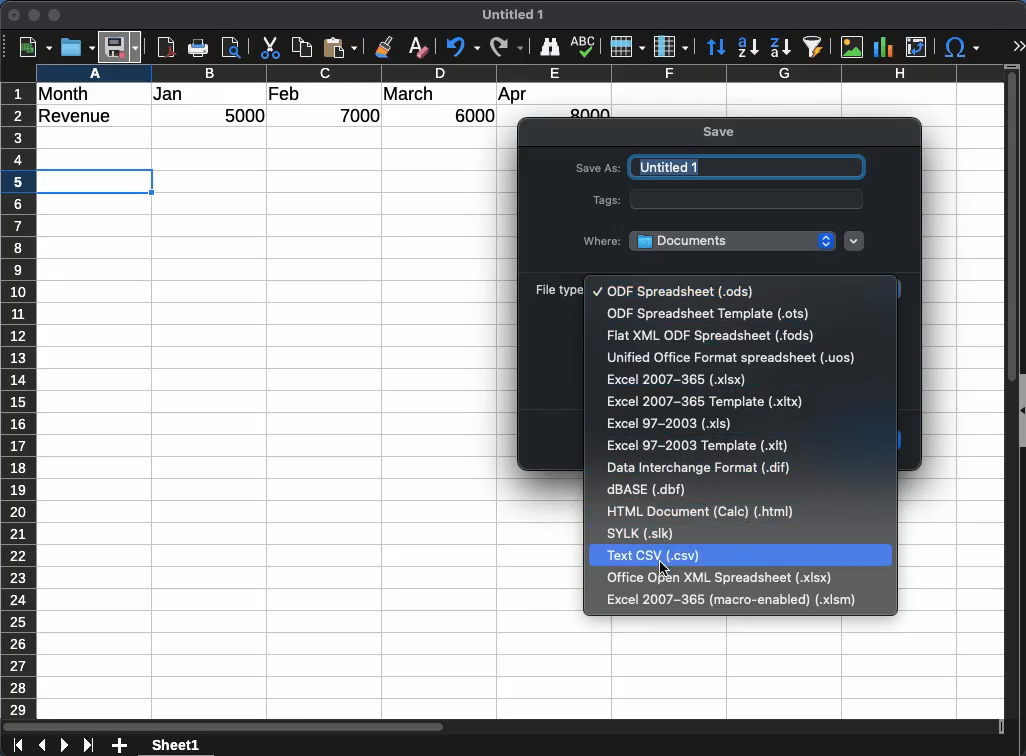 This screenshot has width=1026, height=756. What do you see at coordinates (517, 15) in the screenshot?
I see `Untitled 1` at bounding box center [517, 15].